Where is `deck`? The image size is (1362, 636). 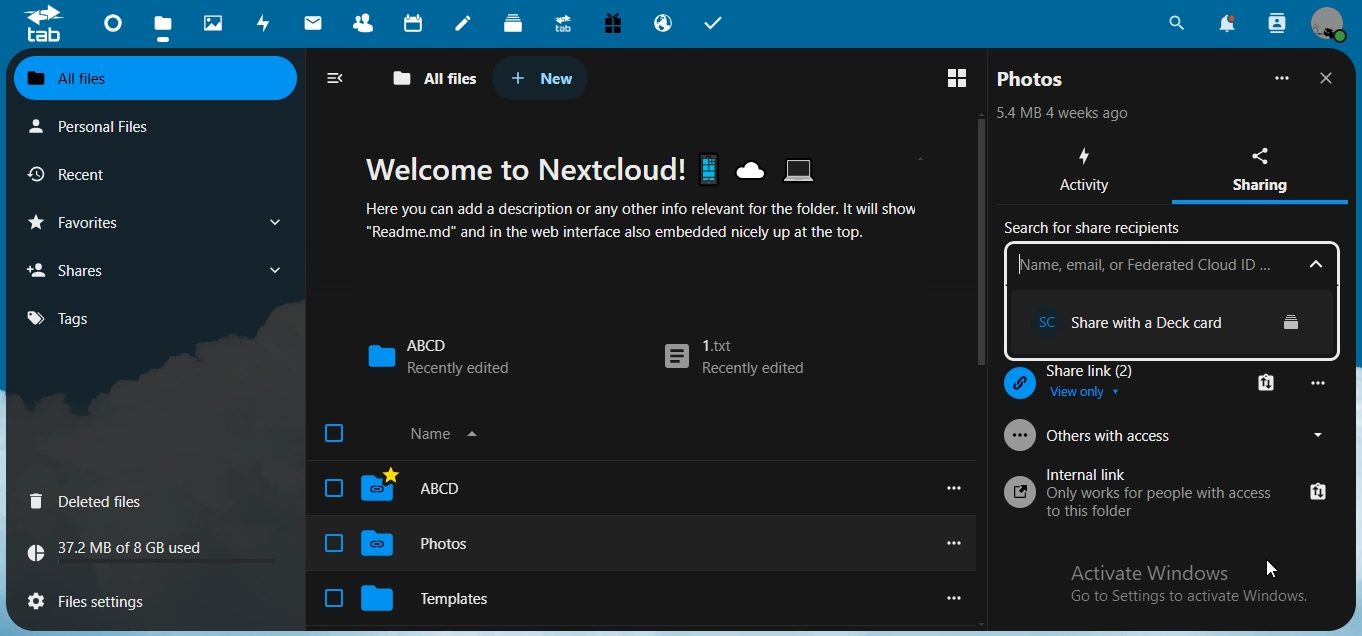
deck is located at coordinates (513, 22).